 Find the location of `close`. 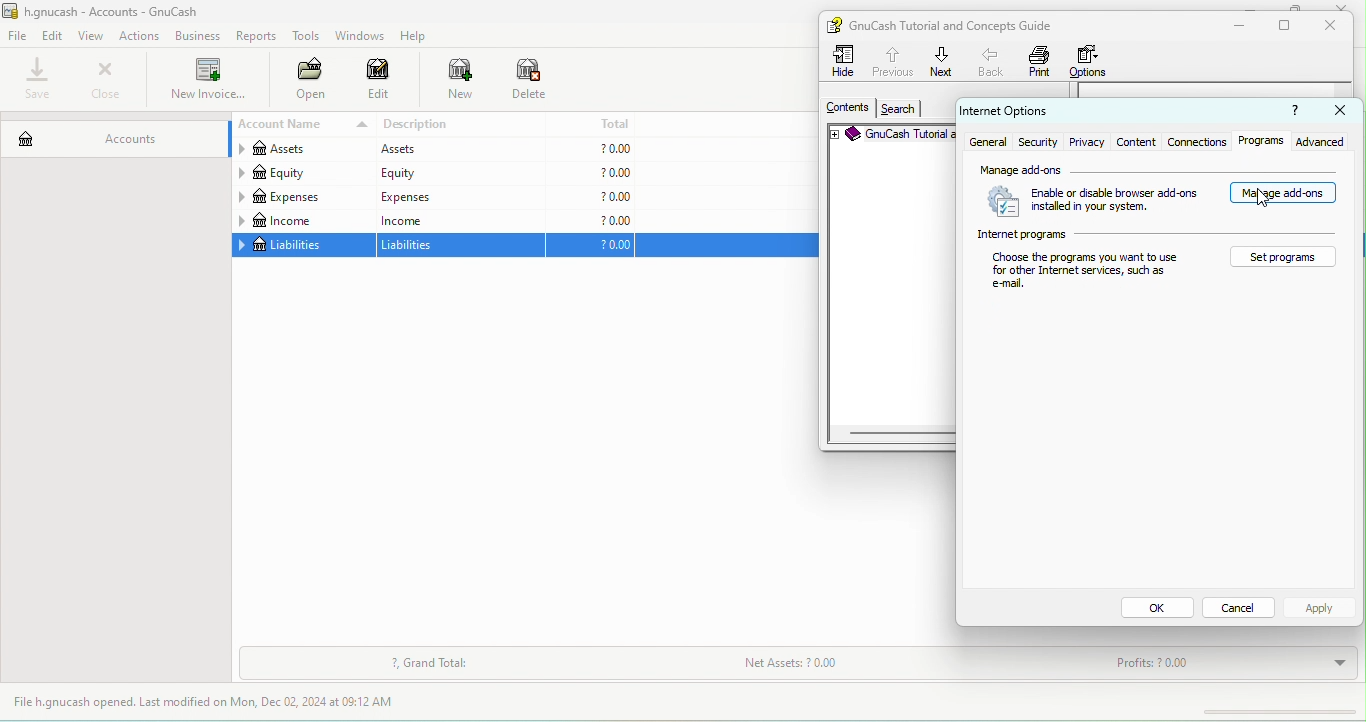

close is located at coordinates (1336, 26).